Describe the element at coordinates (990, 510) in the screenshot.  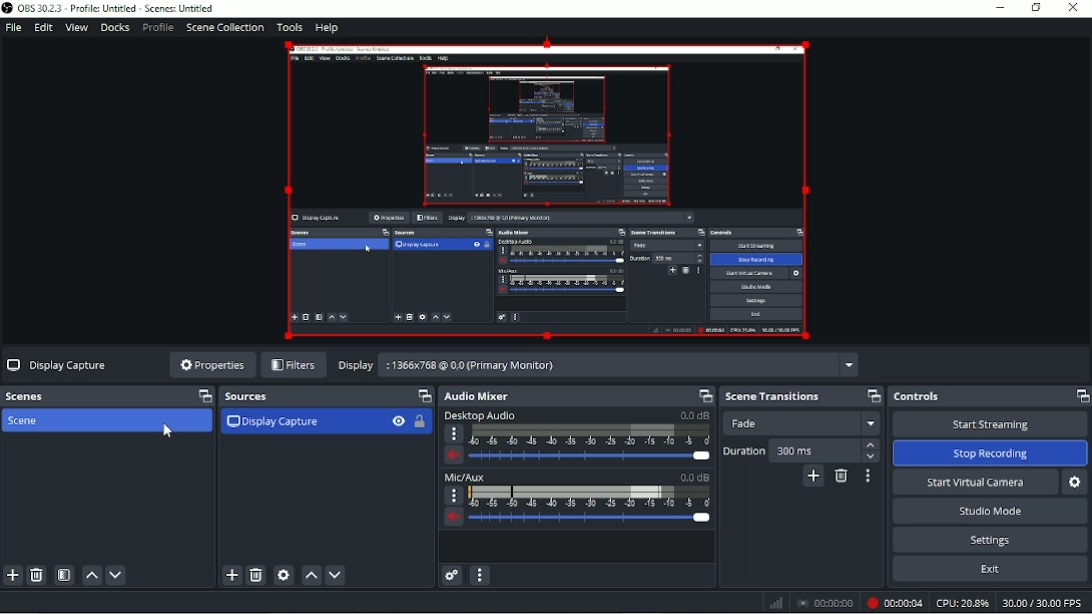
I see `Studio mode` at that location.